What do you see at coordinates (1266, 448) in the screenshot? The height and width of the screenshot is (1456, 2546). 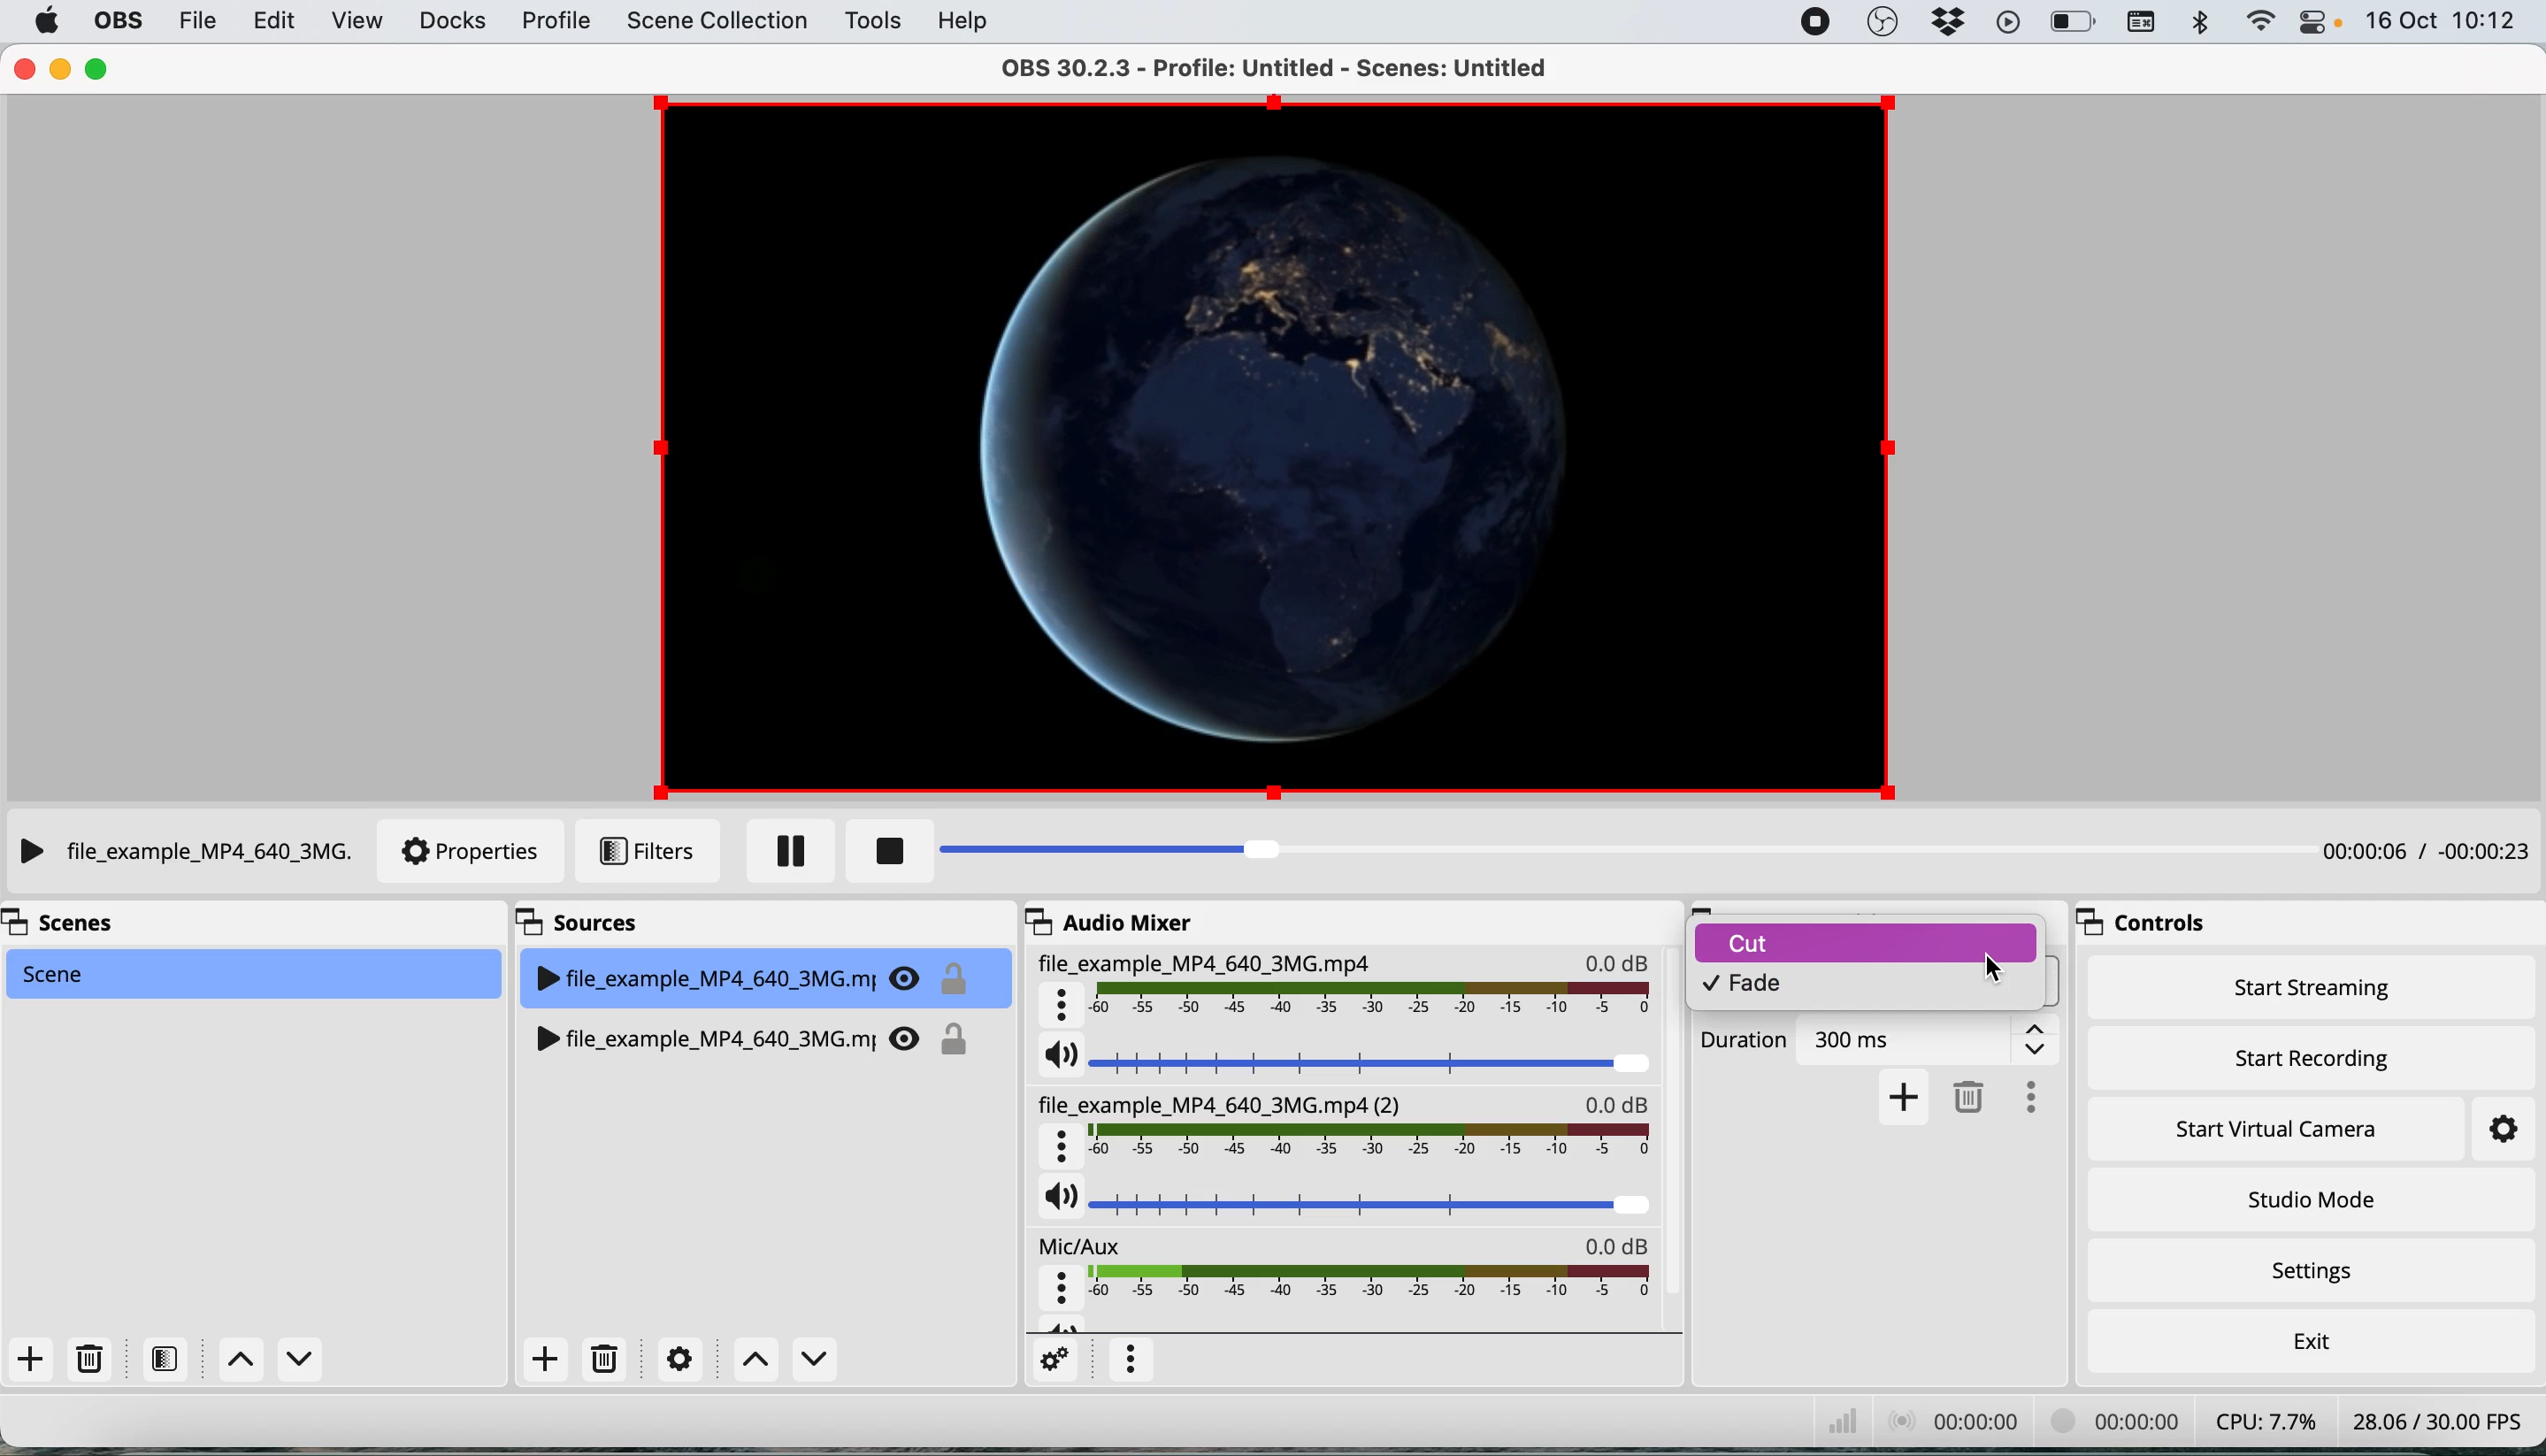 I see `current source preview` at bounding box center [1266, 448].